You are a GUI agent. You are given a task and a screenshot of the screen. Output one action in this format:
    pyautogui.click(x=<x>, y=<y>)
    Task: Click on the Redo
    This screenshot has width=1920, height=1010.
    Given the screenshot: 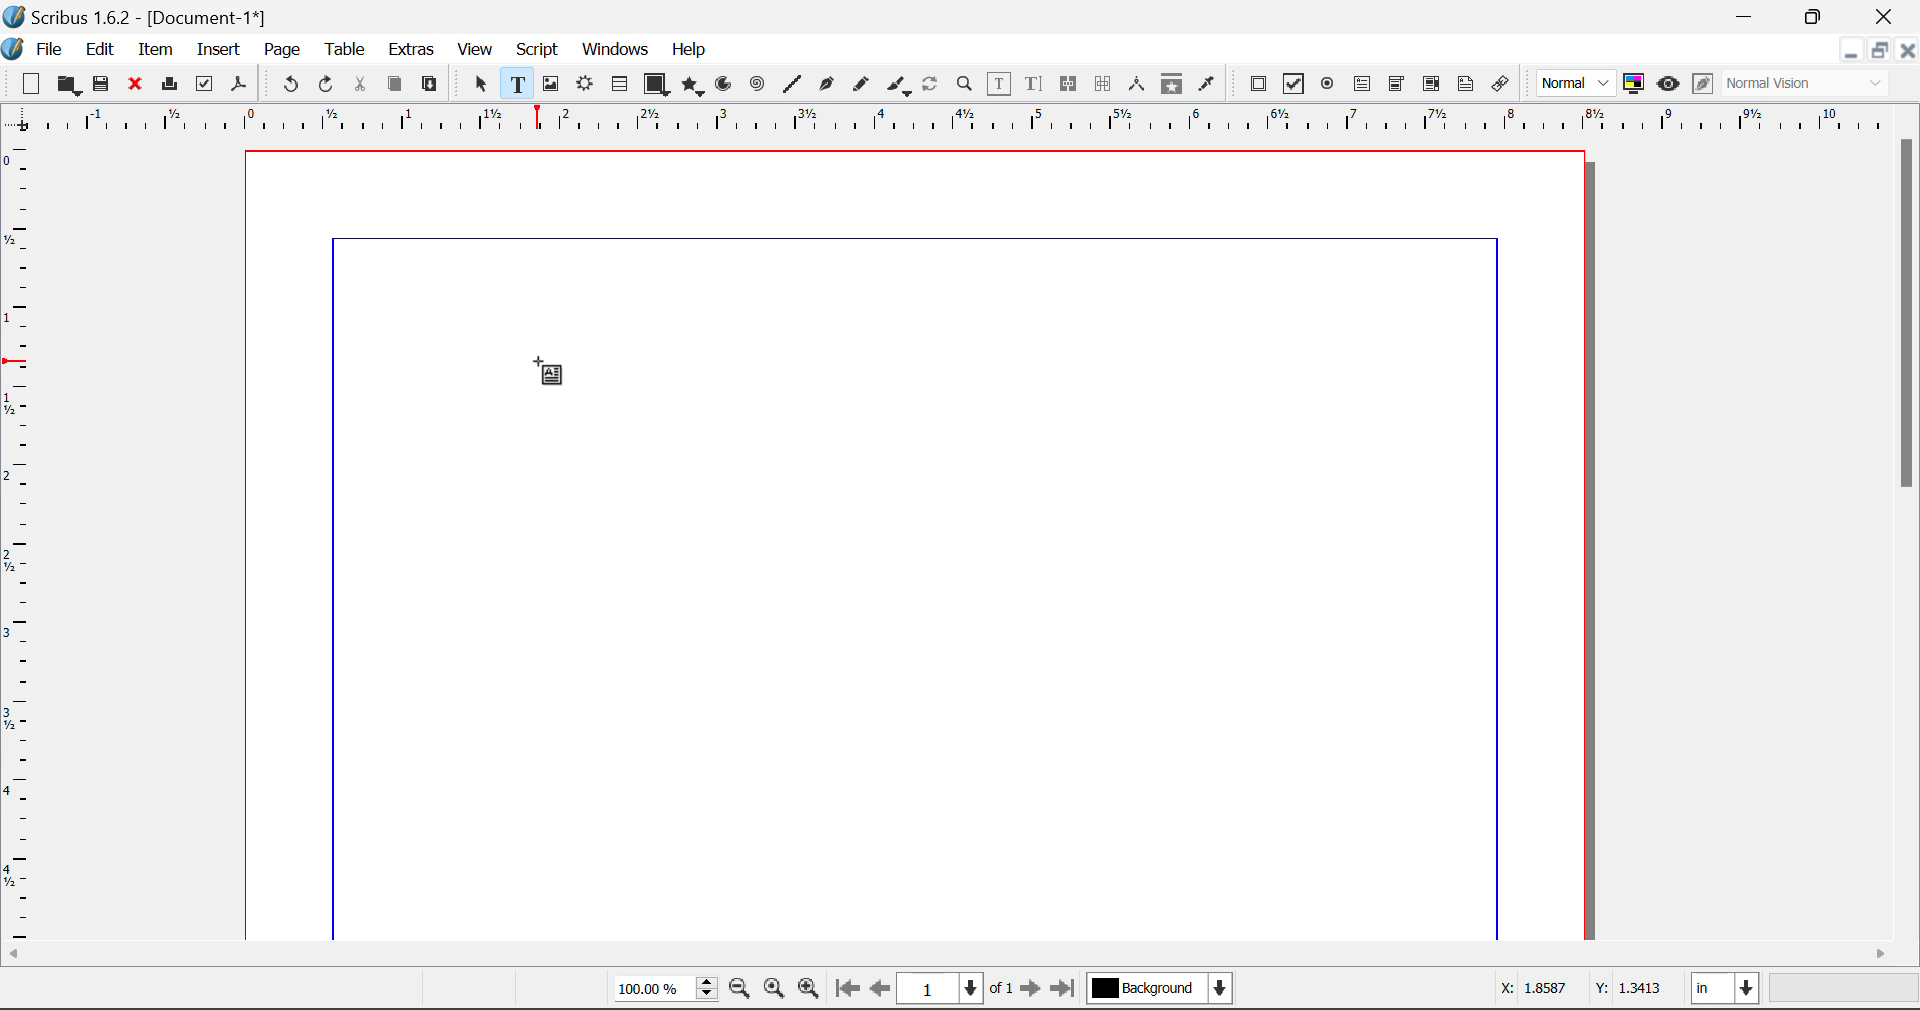 What is the action you would take?
    pyautogui.click(x=330, y=85)
    